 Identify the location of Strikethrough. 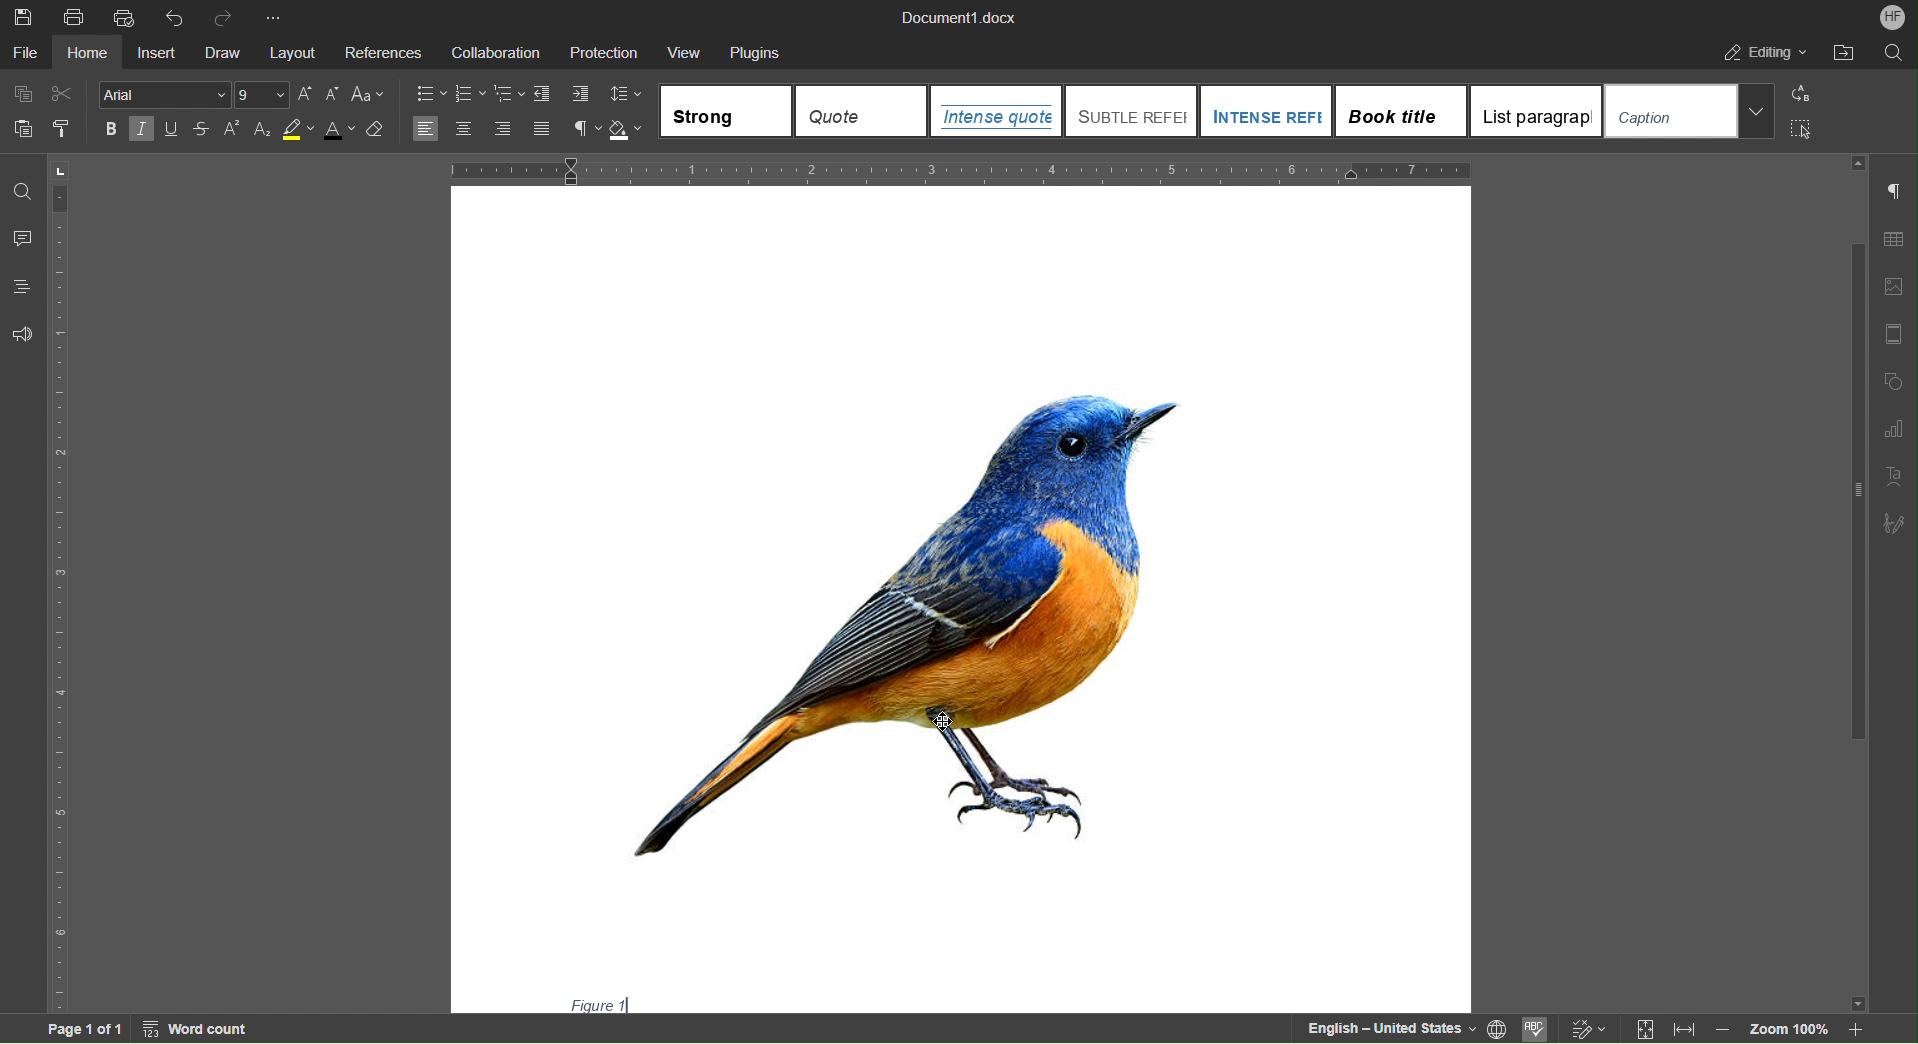
(199, 130).